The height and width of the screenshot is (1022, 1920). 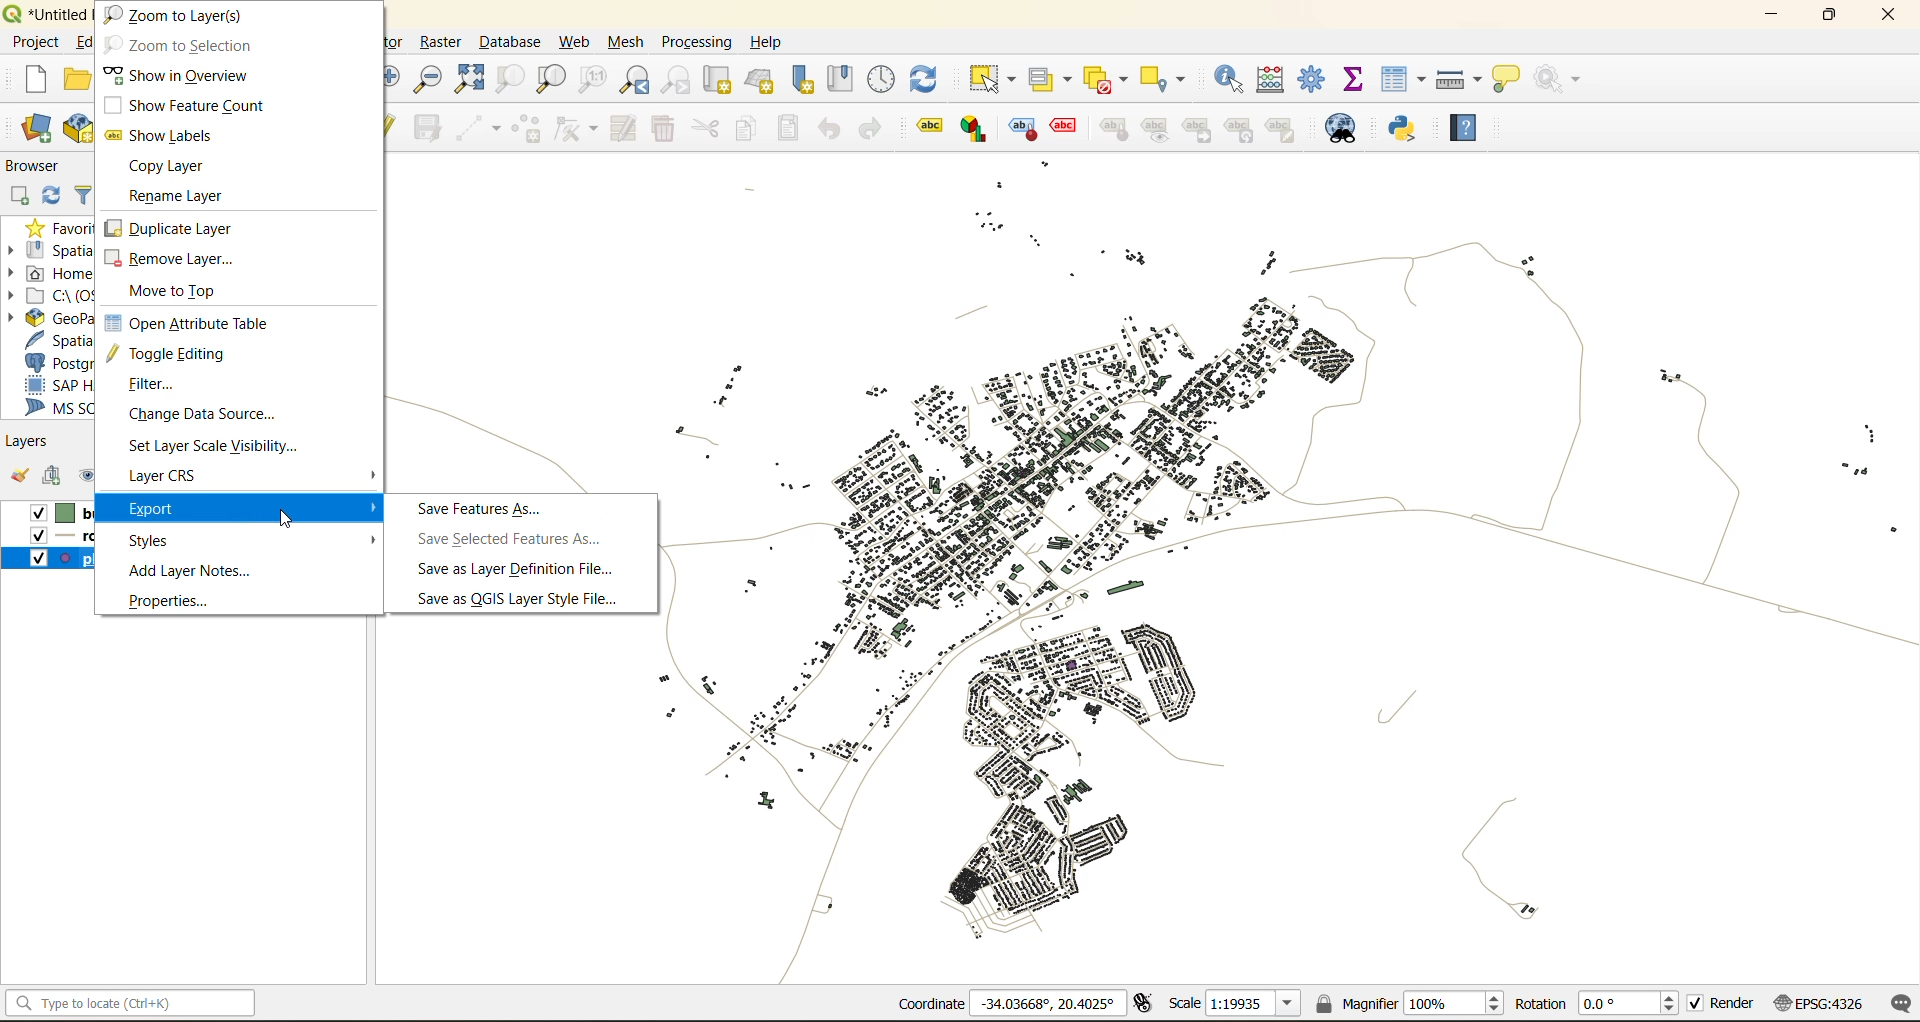 What do you see at coordinates (1511, 80) in the screenshot?
I see `show tips` at bounding box center [1511, 80].